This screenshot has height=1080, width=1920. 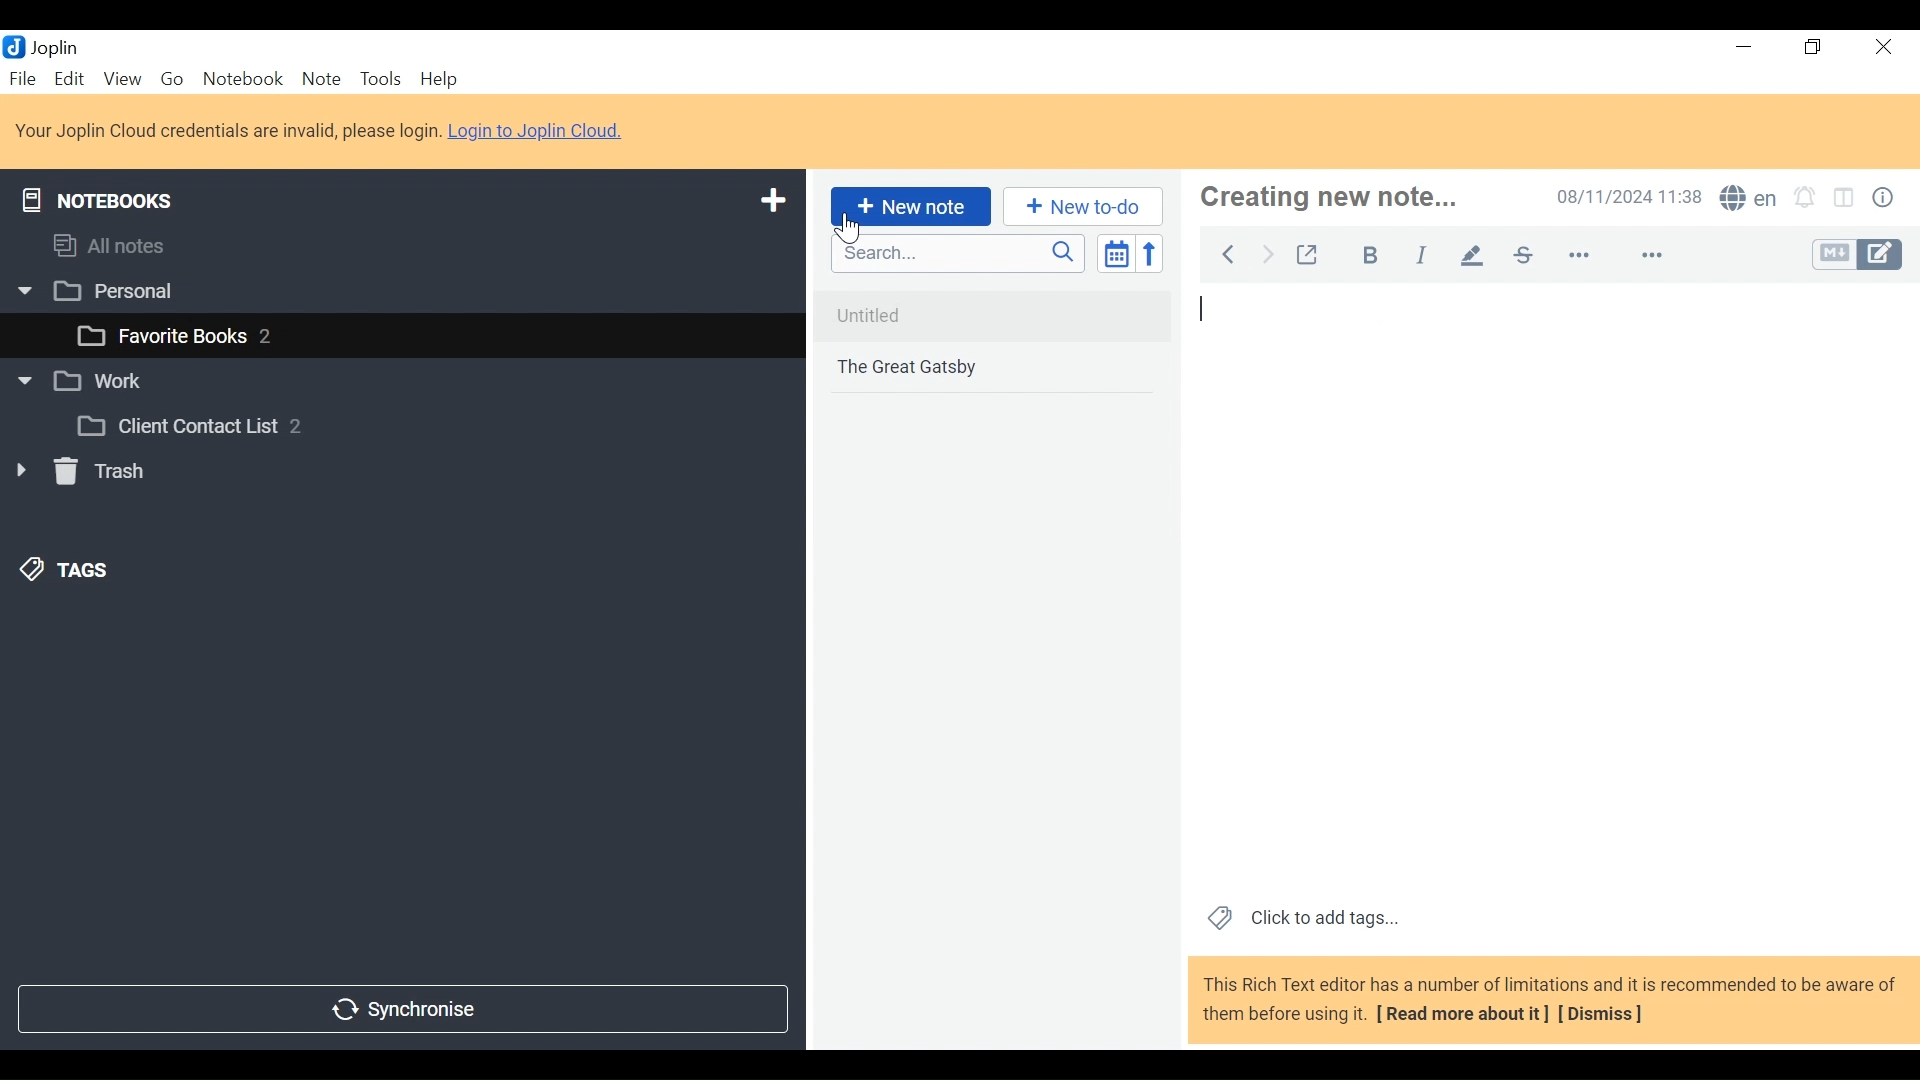 What do you see at coordinates (1885, 199) in the screenshot?
I see `Note properties` at bounding box center [1885, 199].